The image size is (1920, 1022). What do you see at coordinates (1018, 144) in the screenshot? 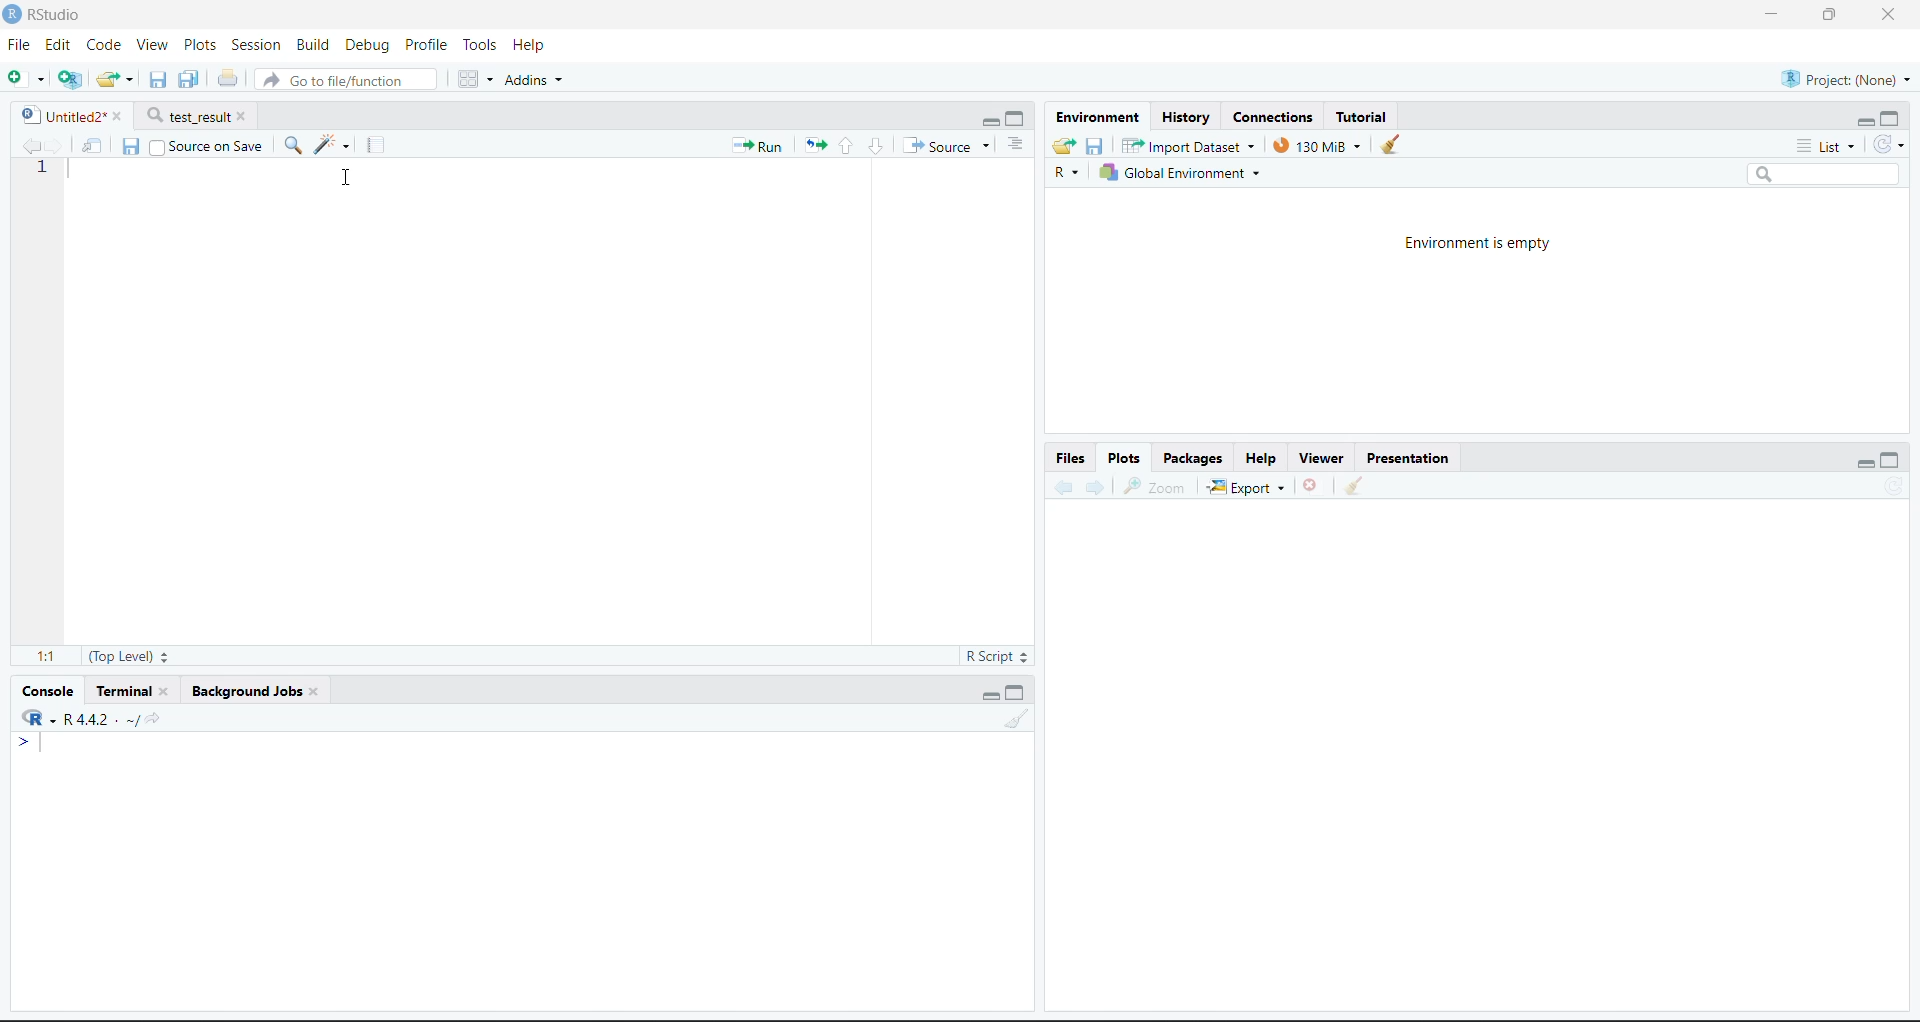
I see `List` at bounding box center [1018, 144].